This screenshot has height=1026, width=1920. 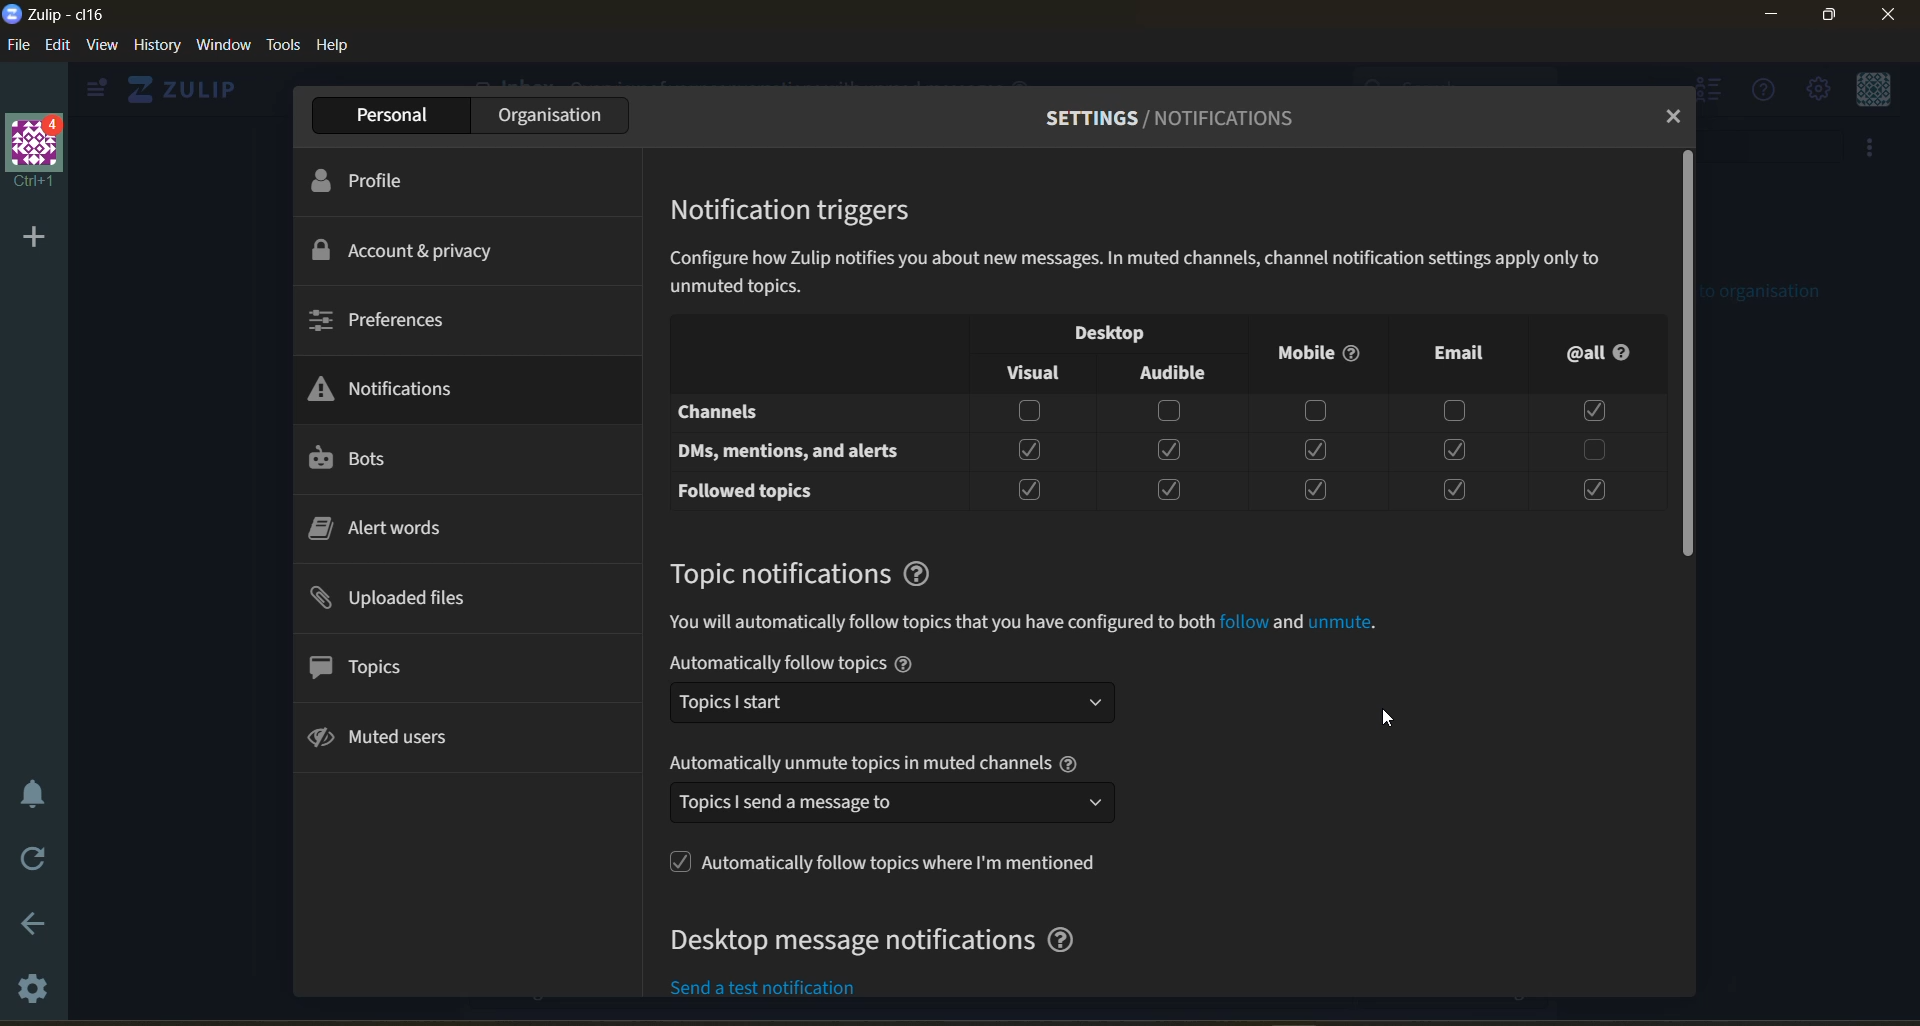 What do you see at coordinates (1152, 117) in the screenshot?
I see `settings/profile` at bounding box center [1152, 117].